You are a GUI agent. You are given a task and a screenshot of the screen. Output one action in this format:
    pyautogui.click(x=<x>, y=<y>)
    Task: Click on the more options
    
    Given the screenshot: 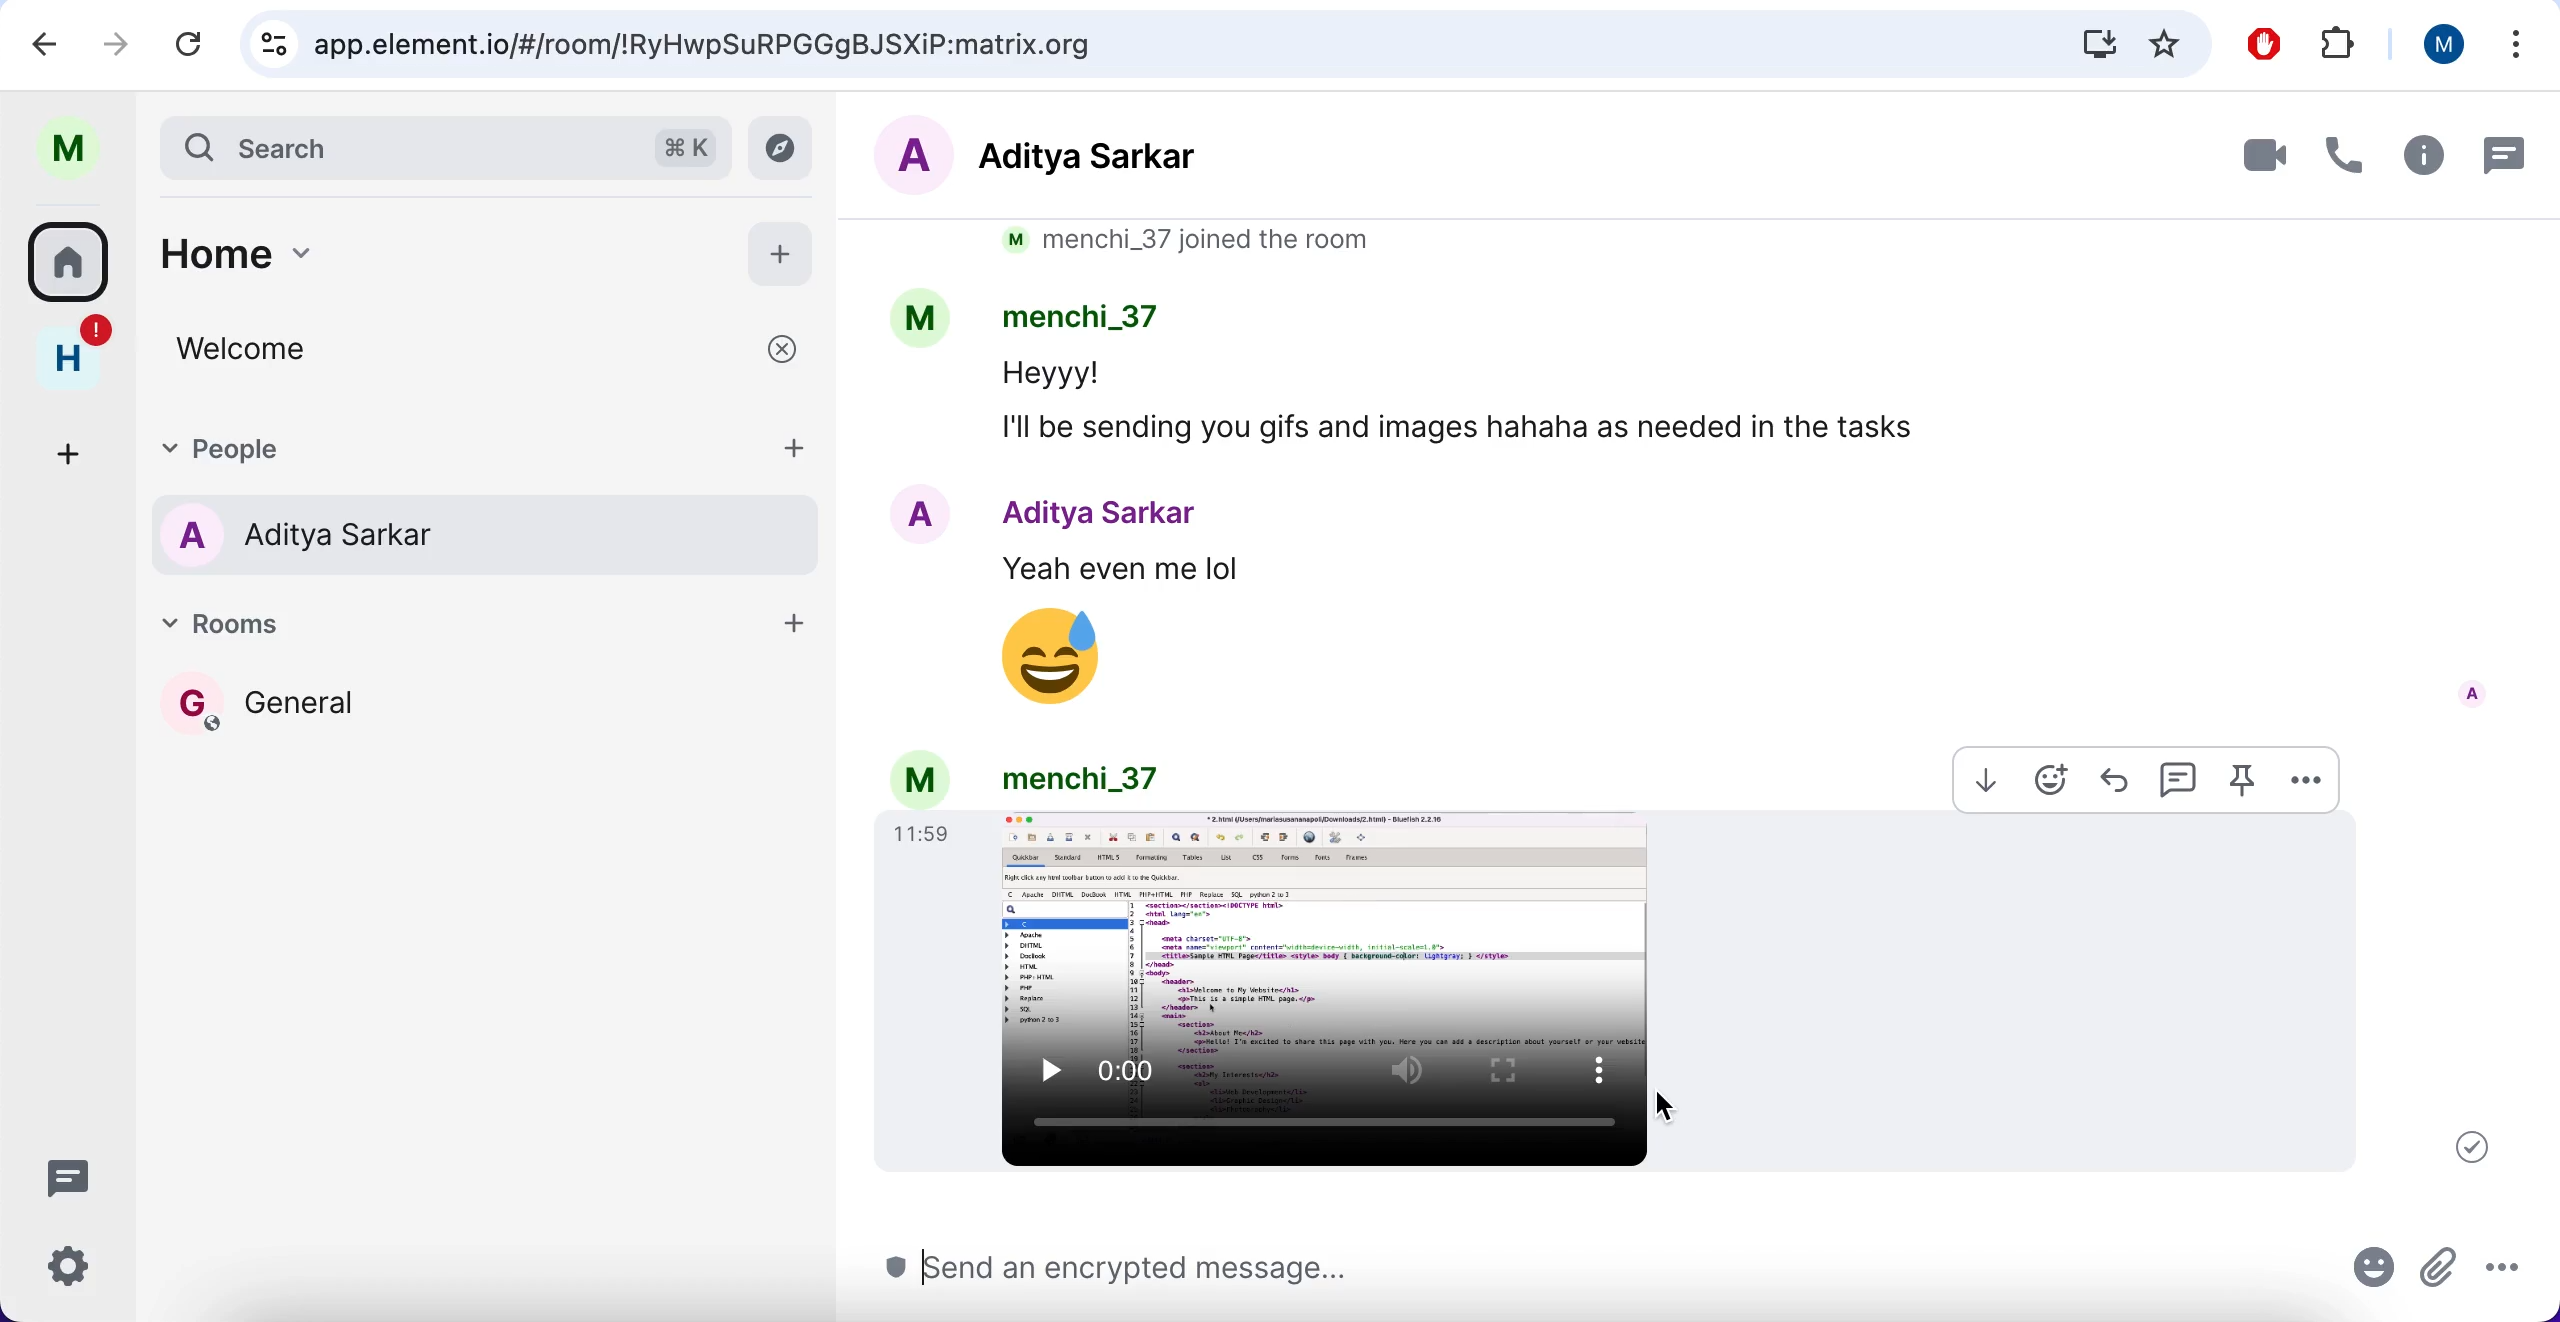 What is the action you would take?
    pyautogui.click(x=2310, y=780)
    